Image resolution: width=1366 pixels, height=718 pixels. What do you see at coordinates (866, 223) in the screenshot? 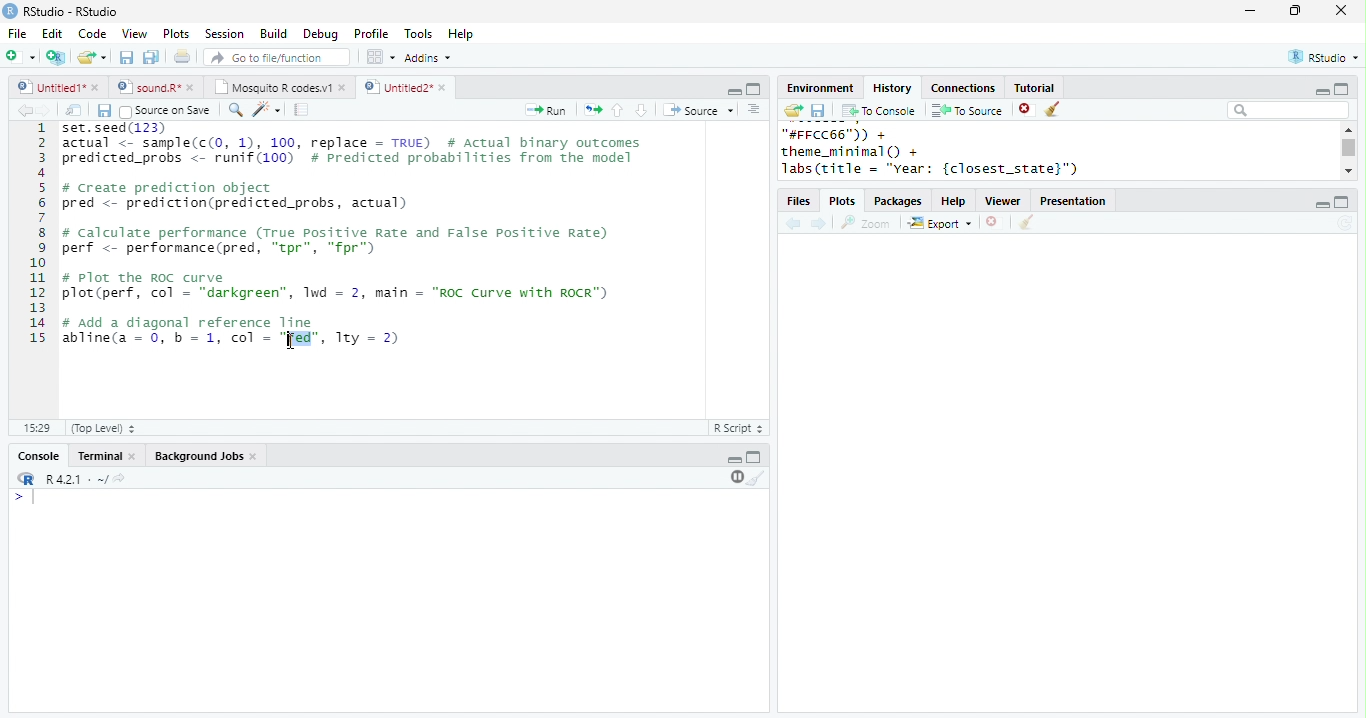
I see `Zoom` at bounding box center [866, 223].